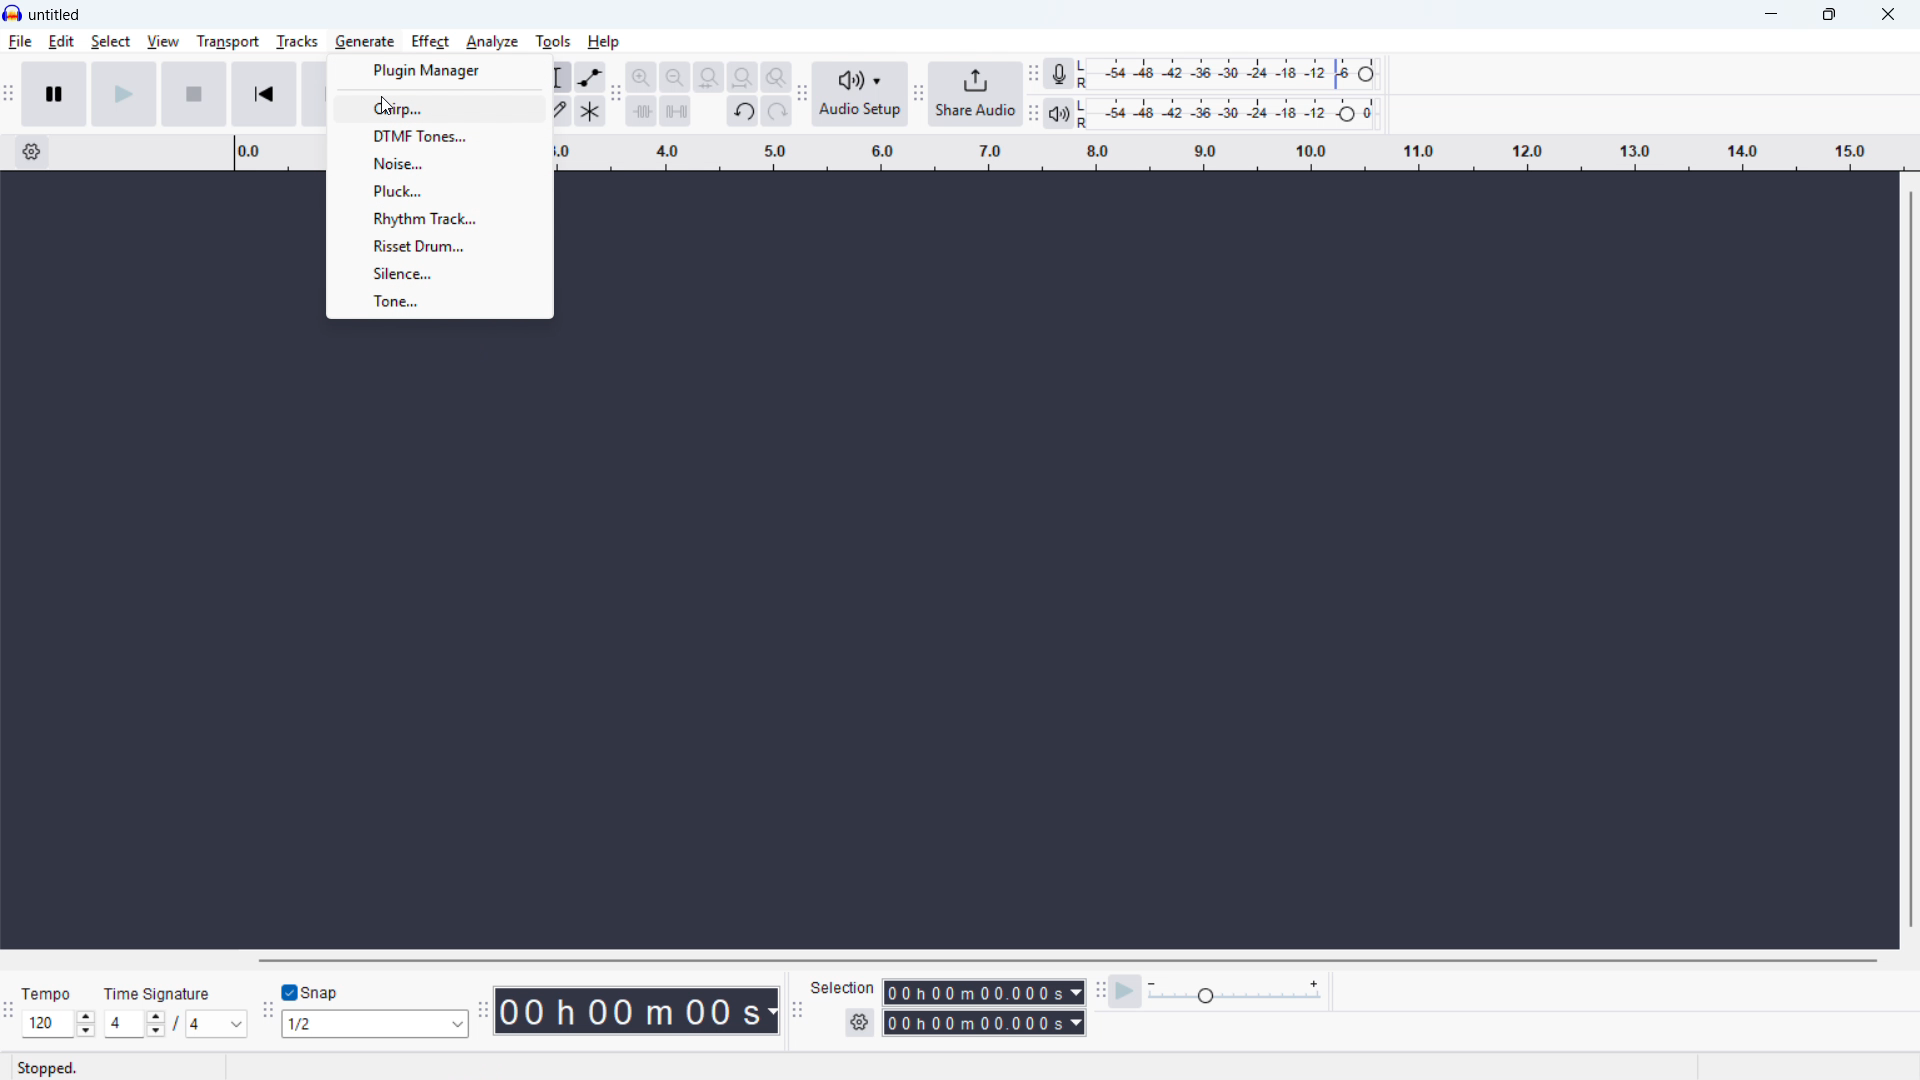 This screenshot has height=1080, width=1920. What do you see at coordinates (637, 1011) in the screenshot?
I see `Timestamp ` at bounding box center [637, 1011].